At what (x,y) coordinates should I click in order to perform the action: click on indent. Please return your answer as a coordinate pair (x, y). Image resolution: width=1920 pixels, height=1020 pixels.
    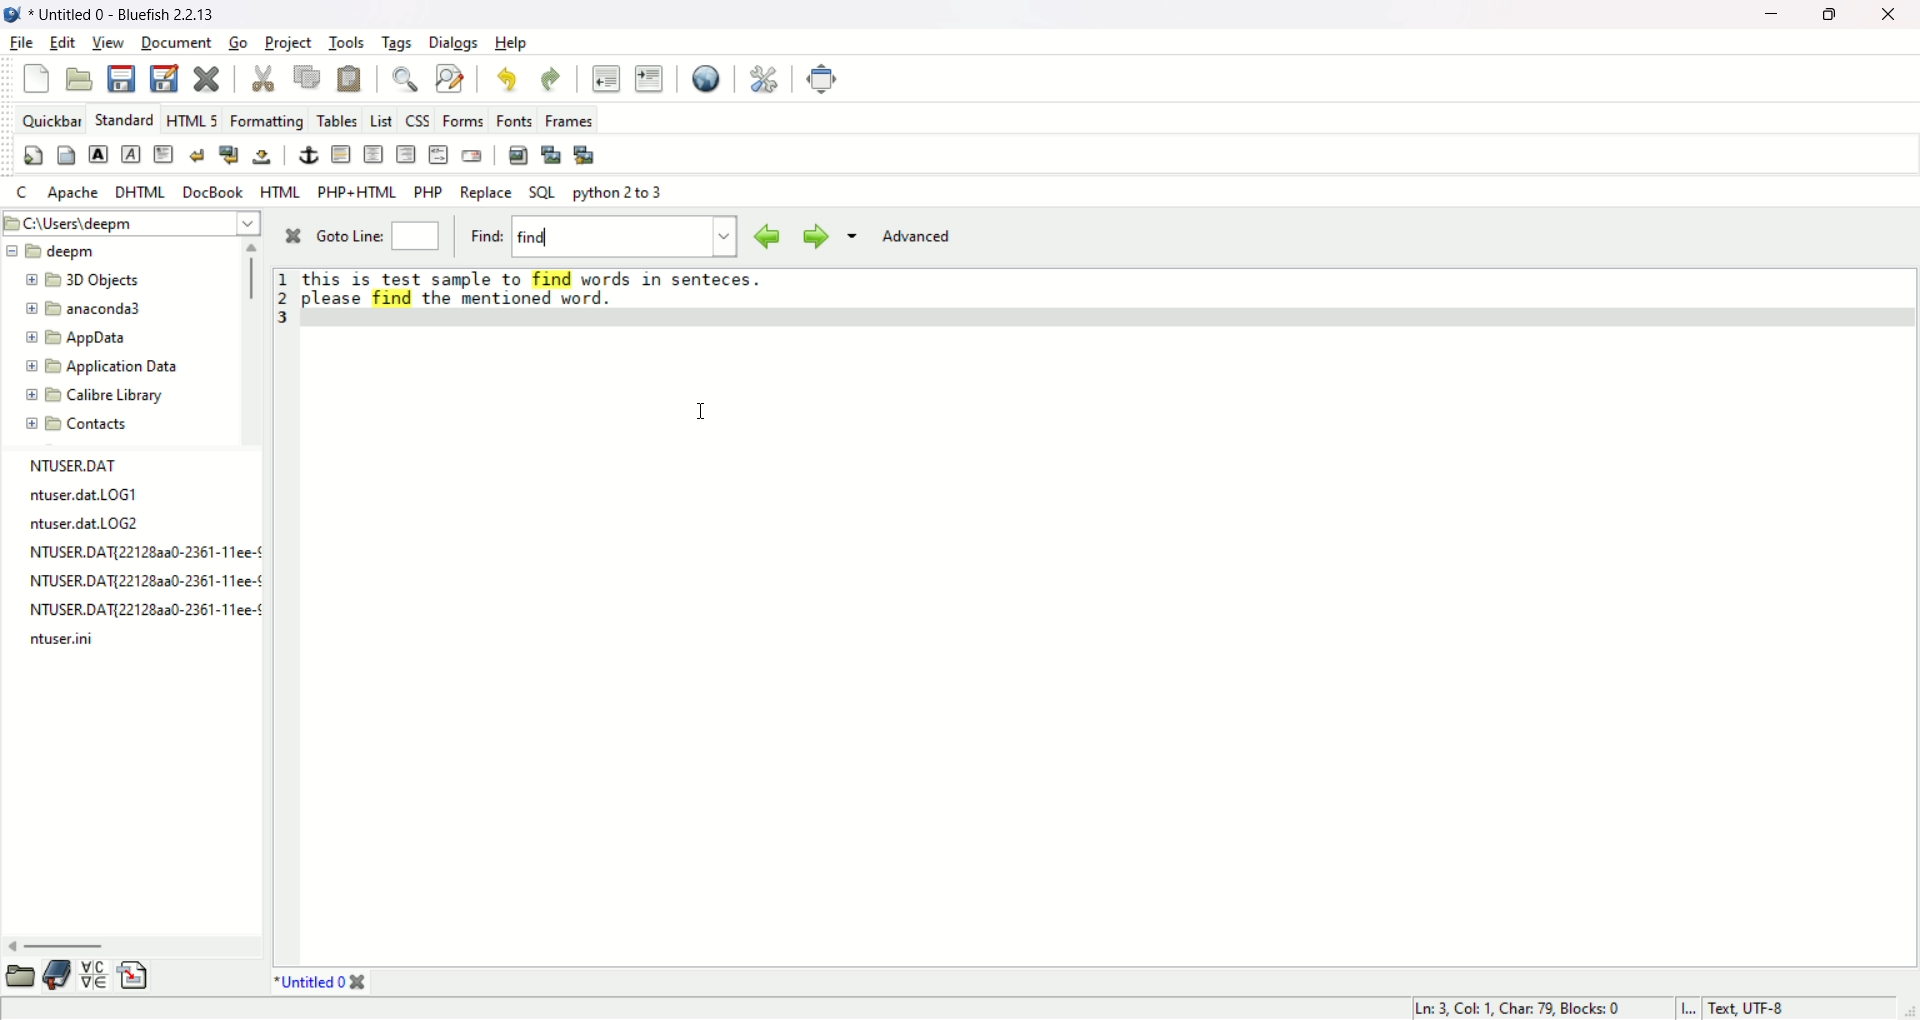
    Looking at the image, I should click on (649, 77).